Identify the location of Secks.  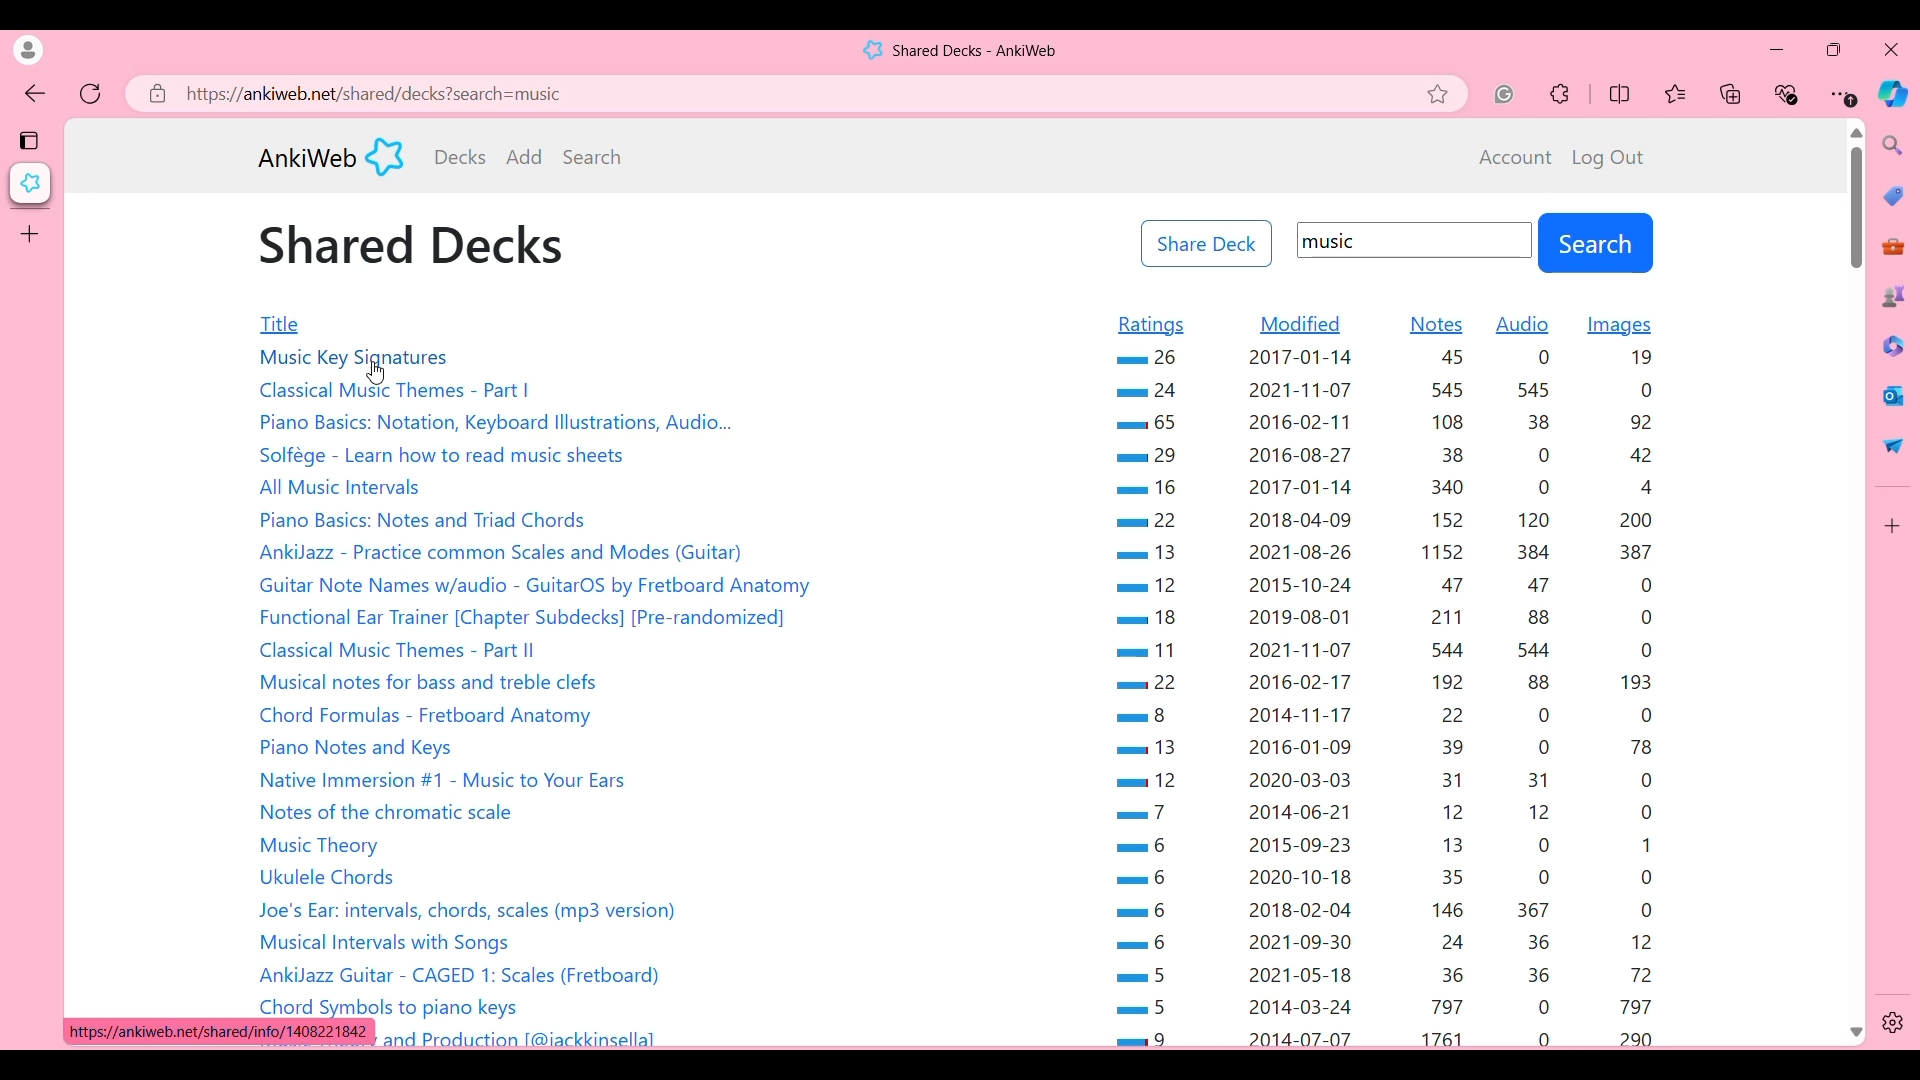
(460, 157).